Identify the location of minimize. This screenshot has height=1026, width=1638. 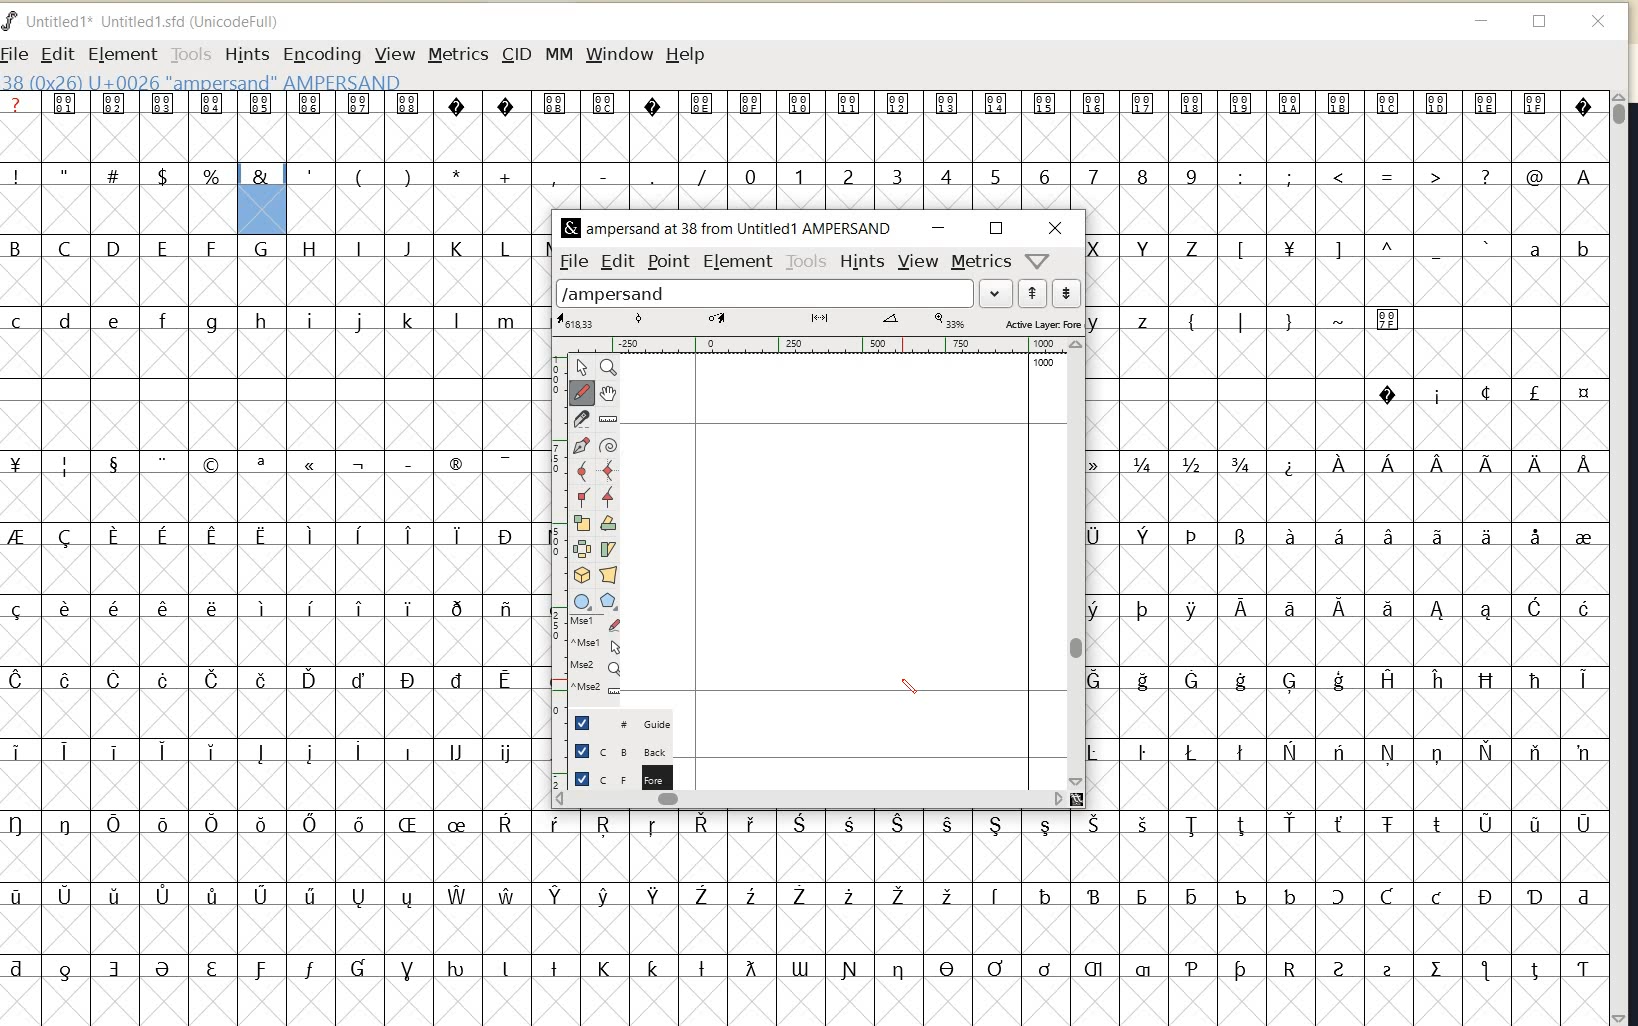
(1479, 22).